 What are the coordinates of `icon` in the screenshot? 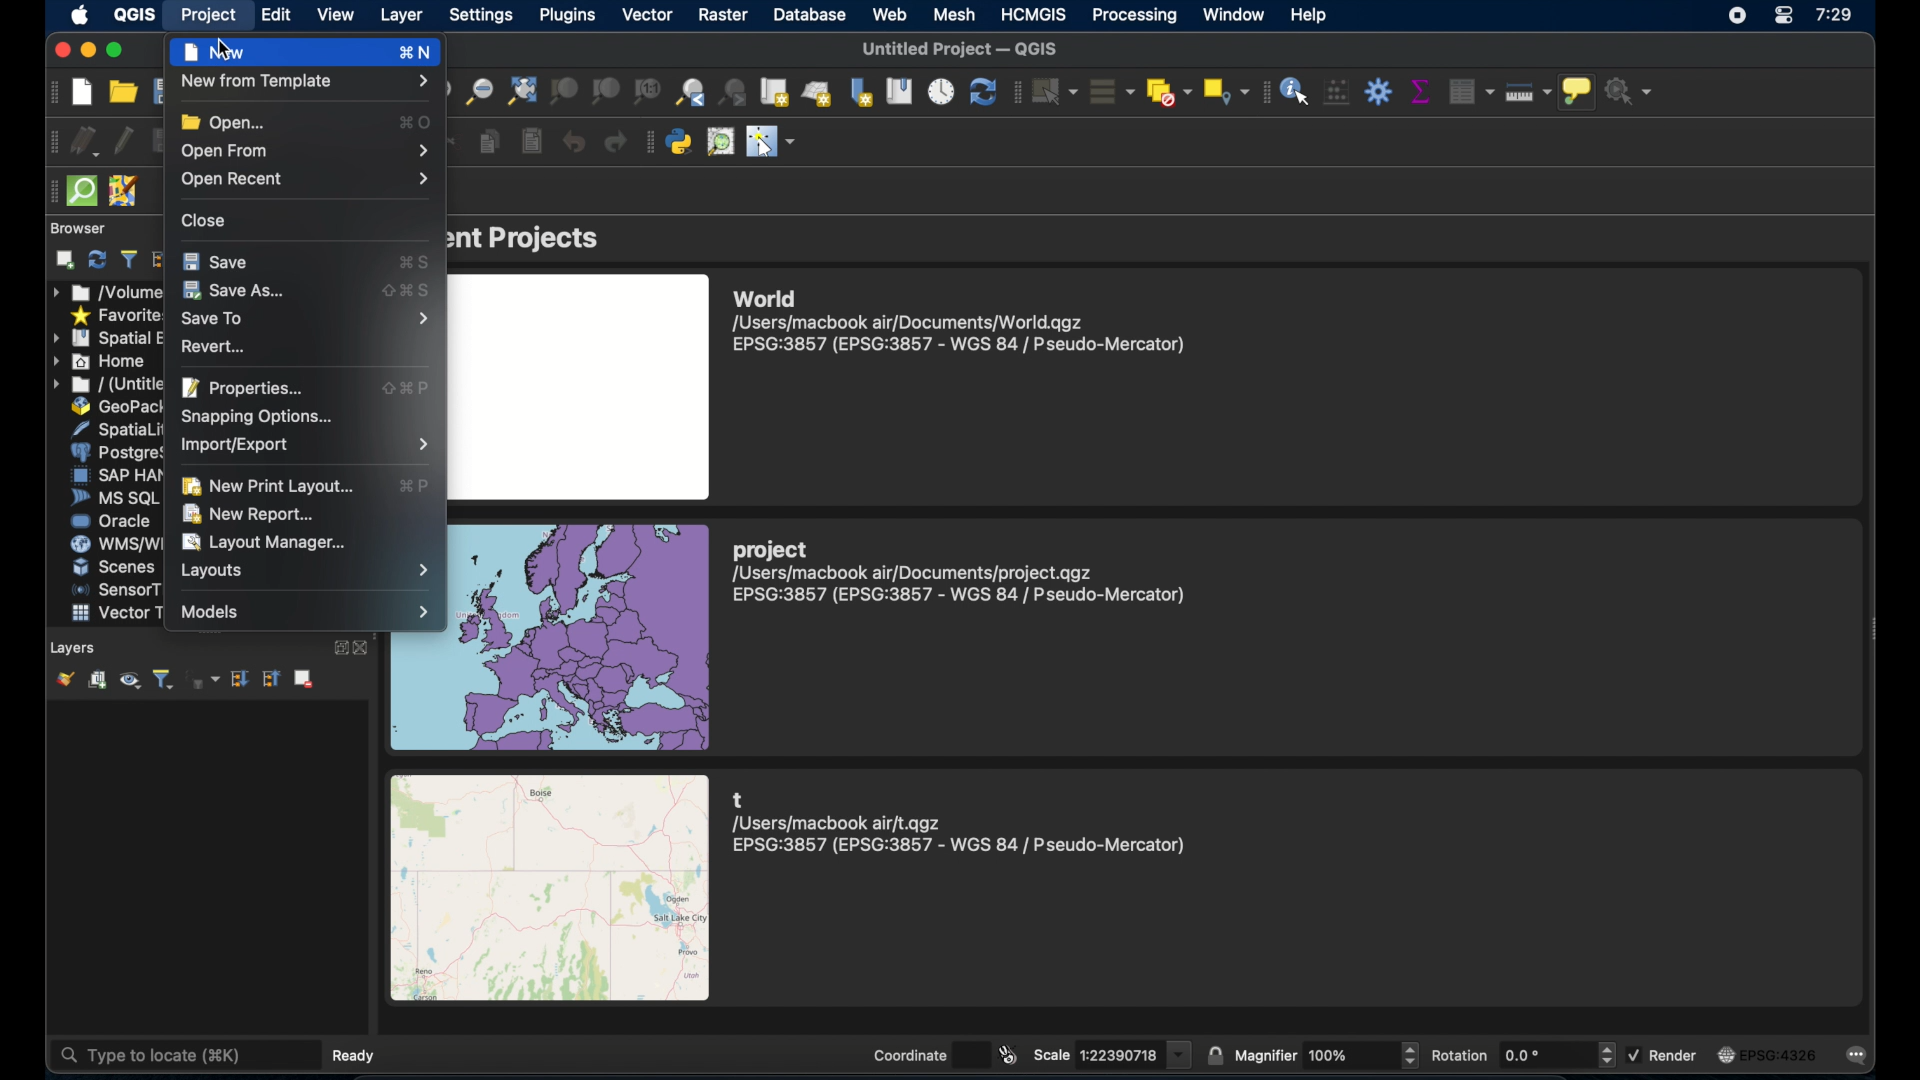 It's located at (81, 406).